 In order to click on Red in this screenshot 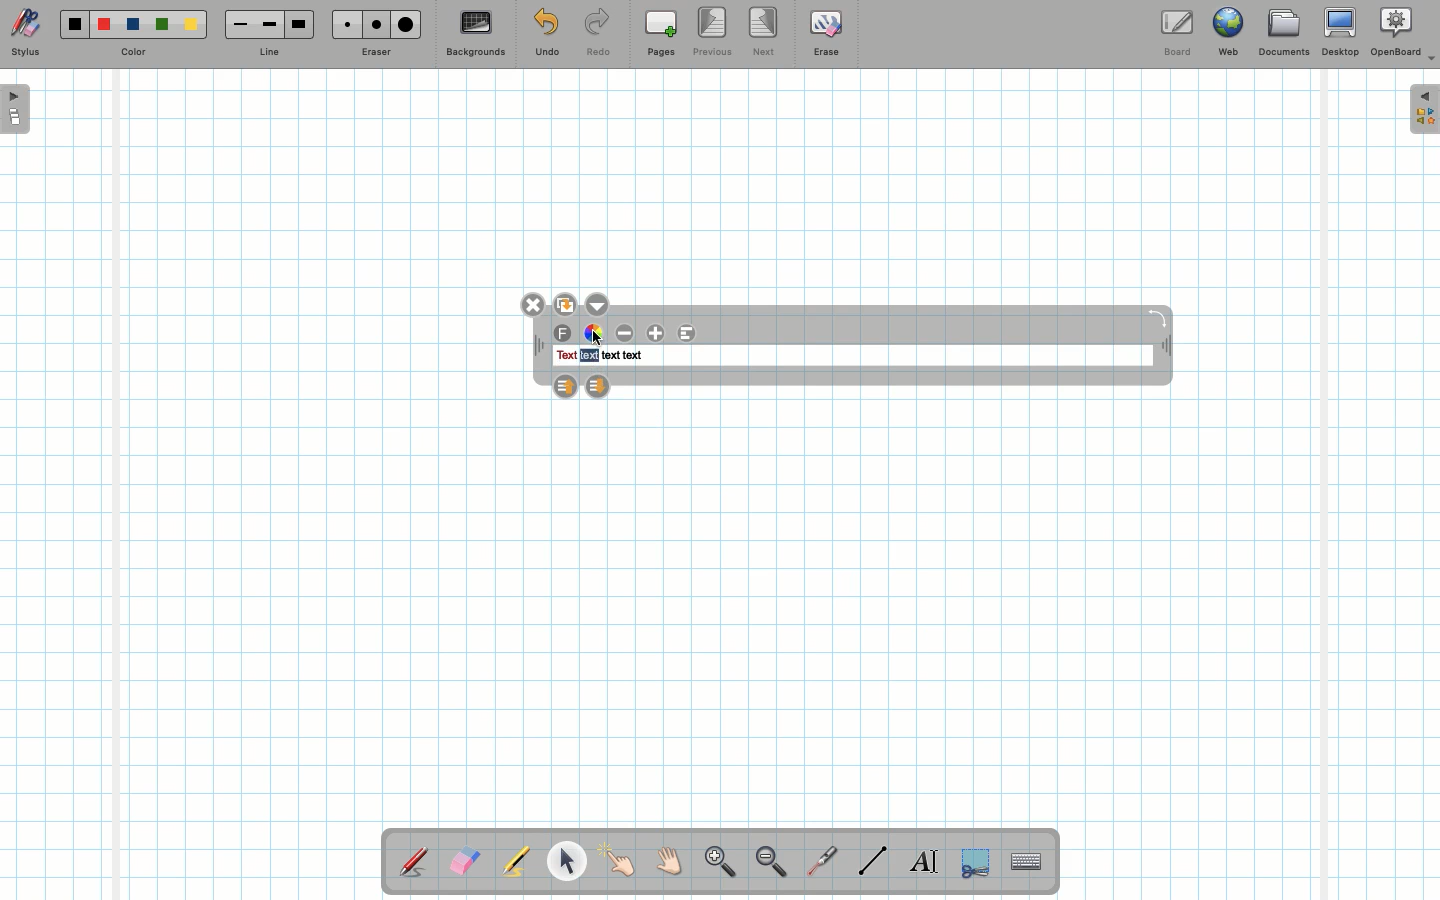, I will do `click(105, 25)`.